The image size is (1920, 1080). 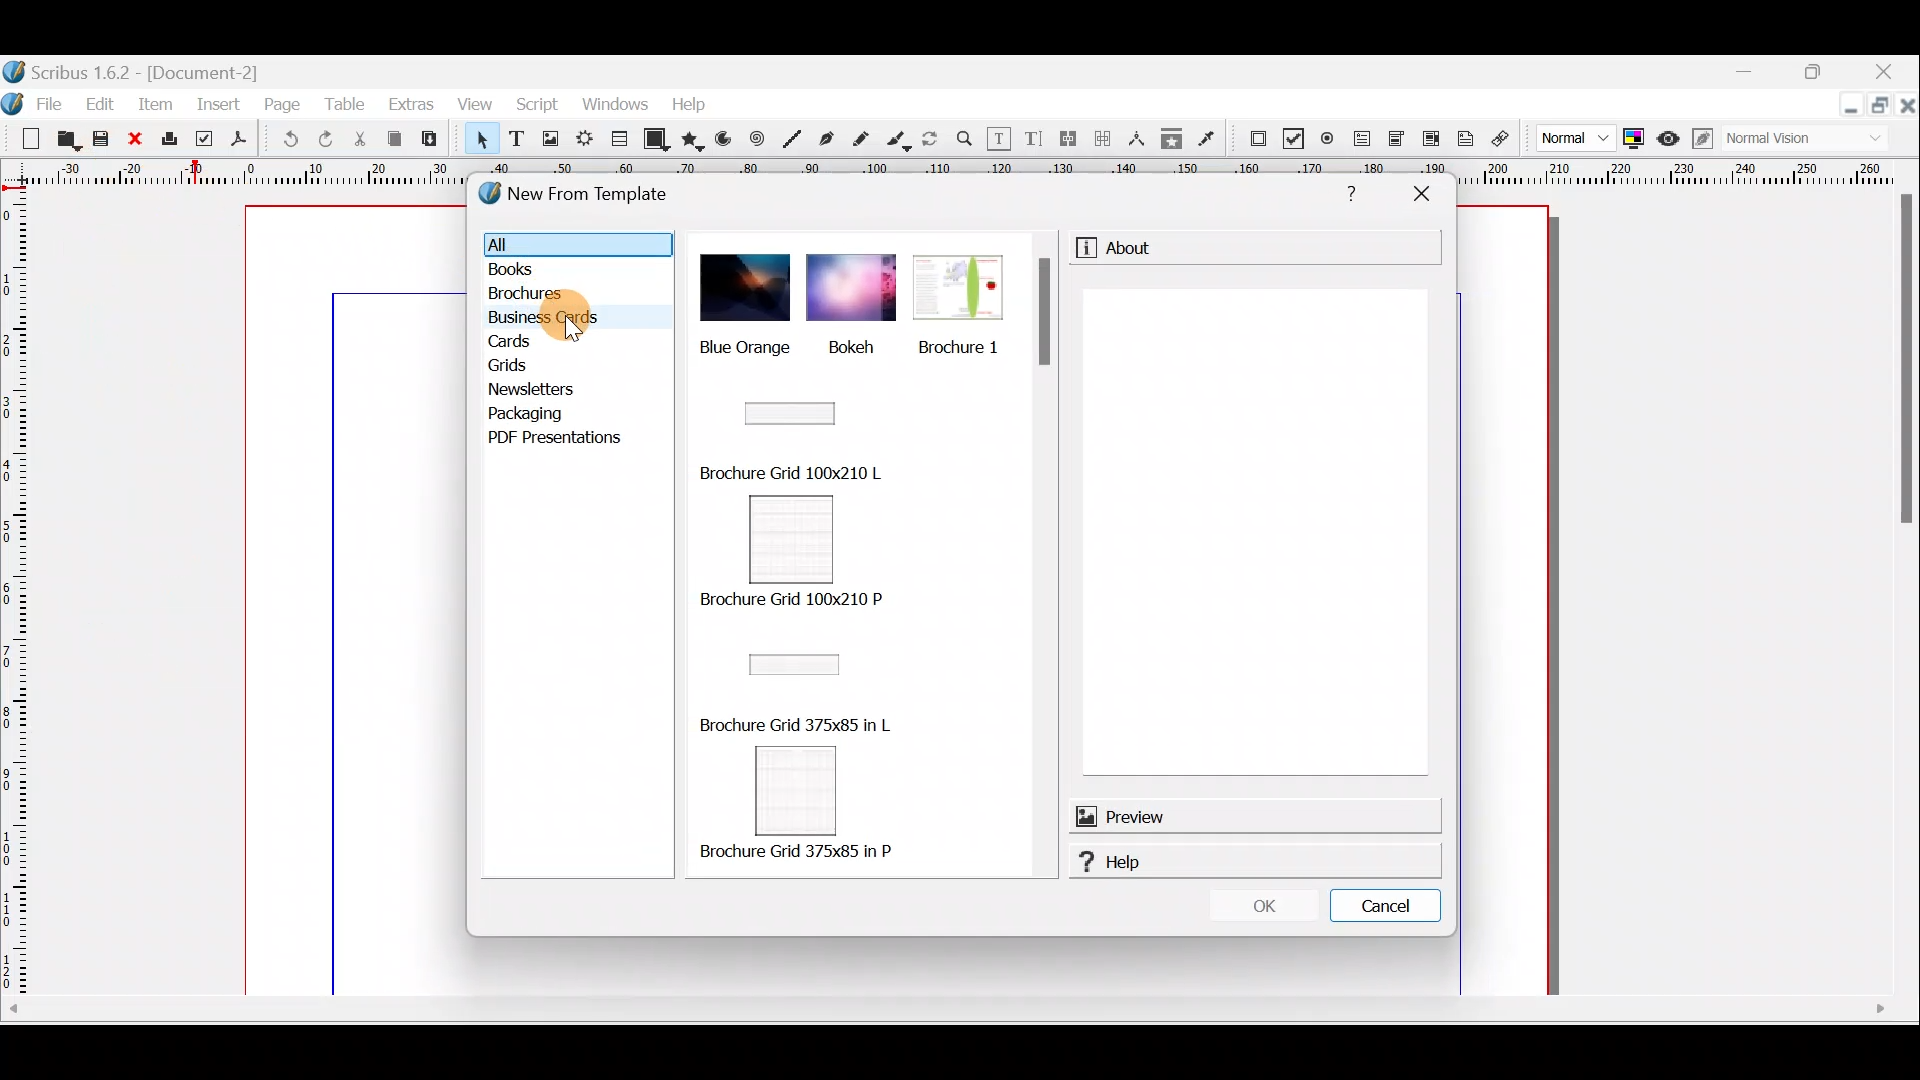 What do you see at coordinates (142, 68) in the screenshot?
I see `Document name` at bounding box center [142, 68].